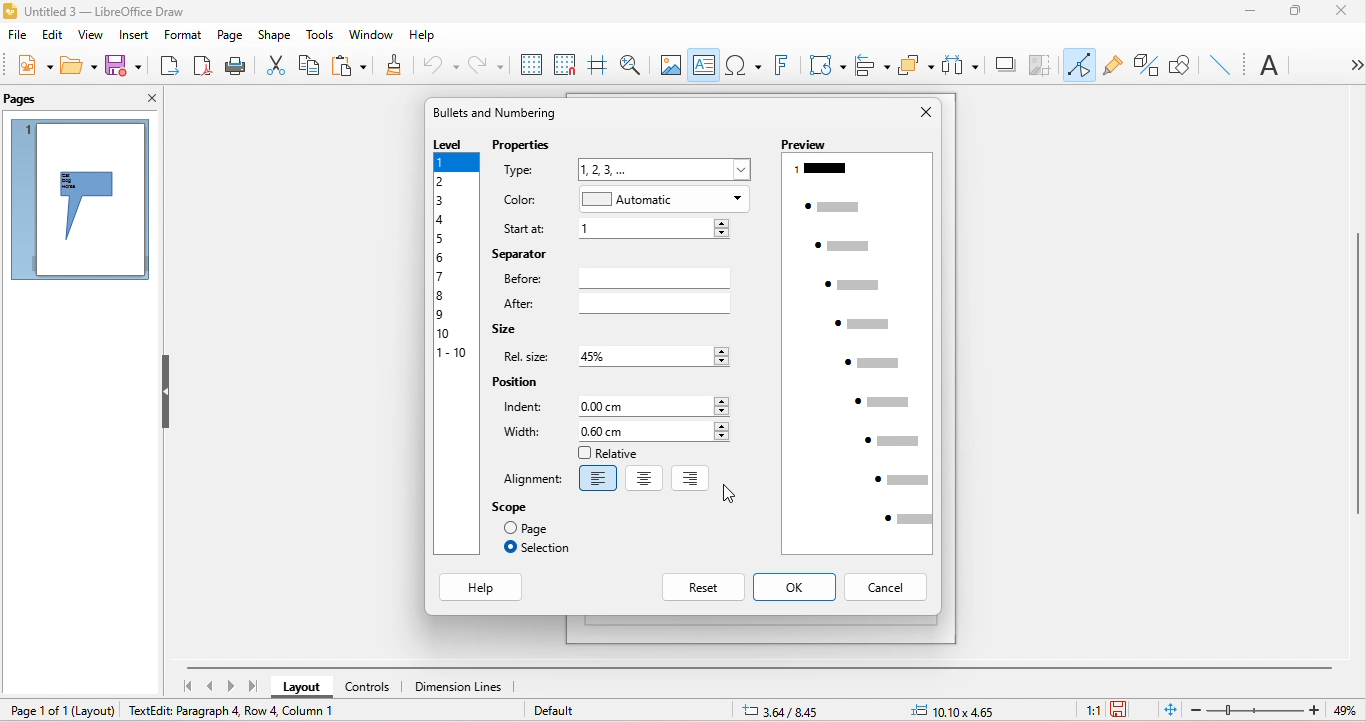 The width and height of the screenshot is (1366, 722). What do you see at coordinates (691, 476) in the screenshot?
I see `right align` at bounding box center [691, 476].